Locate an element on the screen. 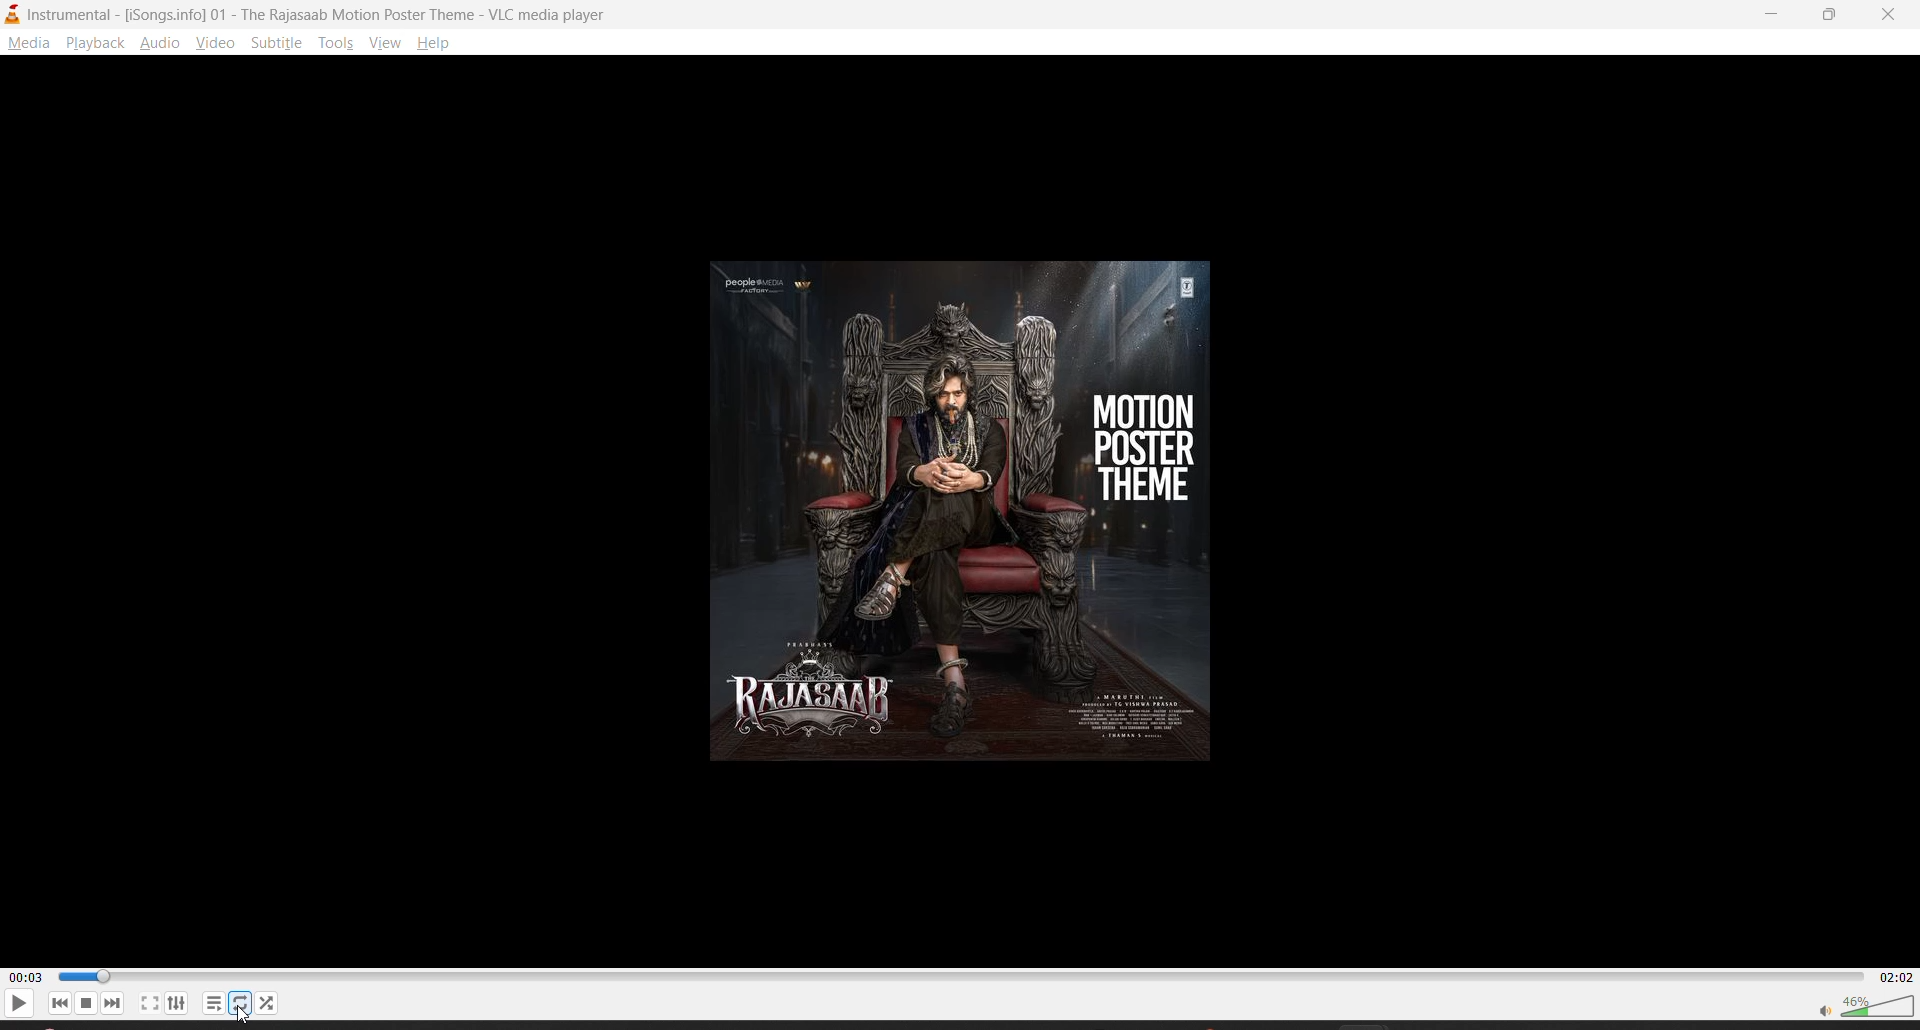  play is located at coordinates (17, 1003).